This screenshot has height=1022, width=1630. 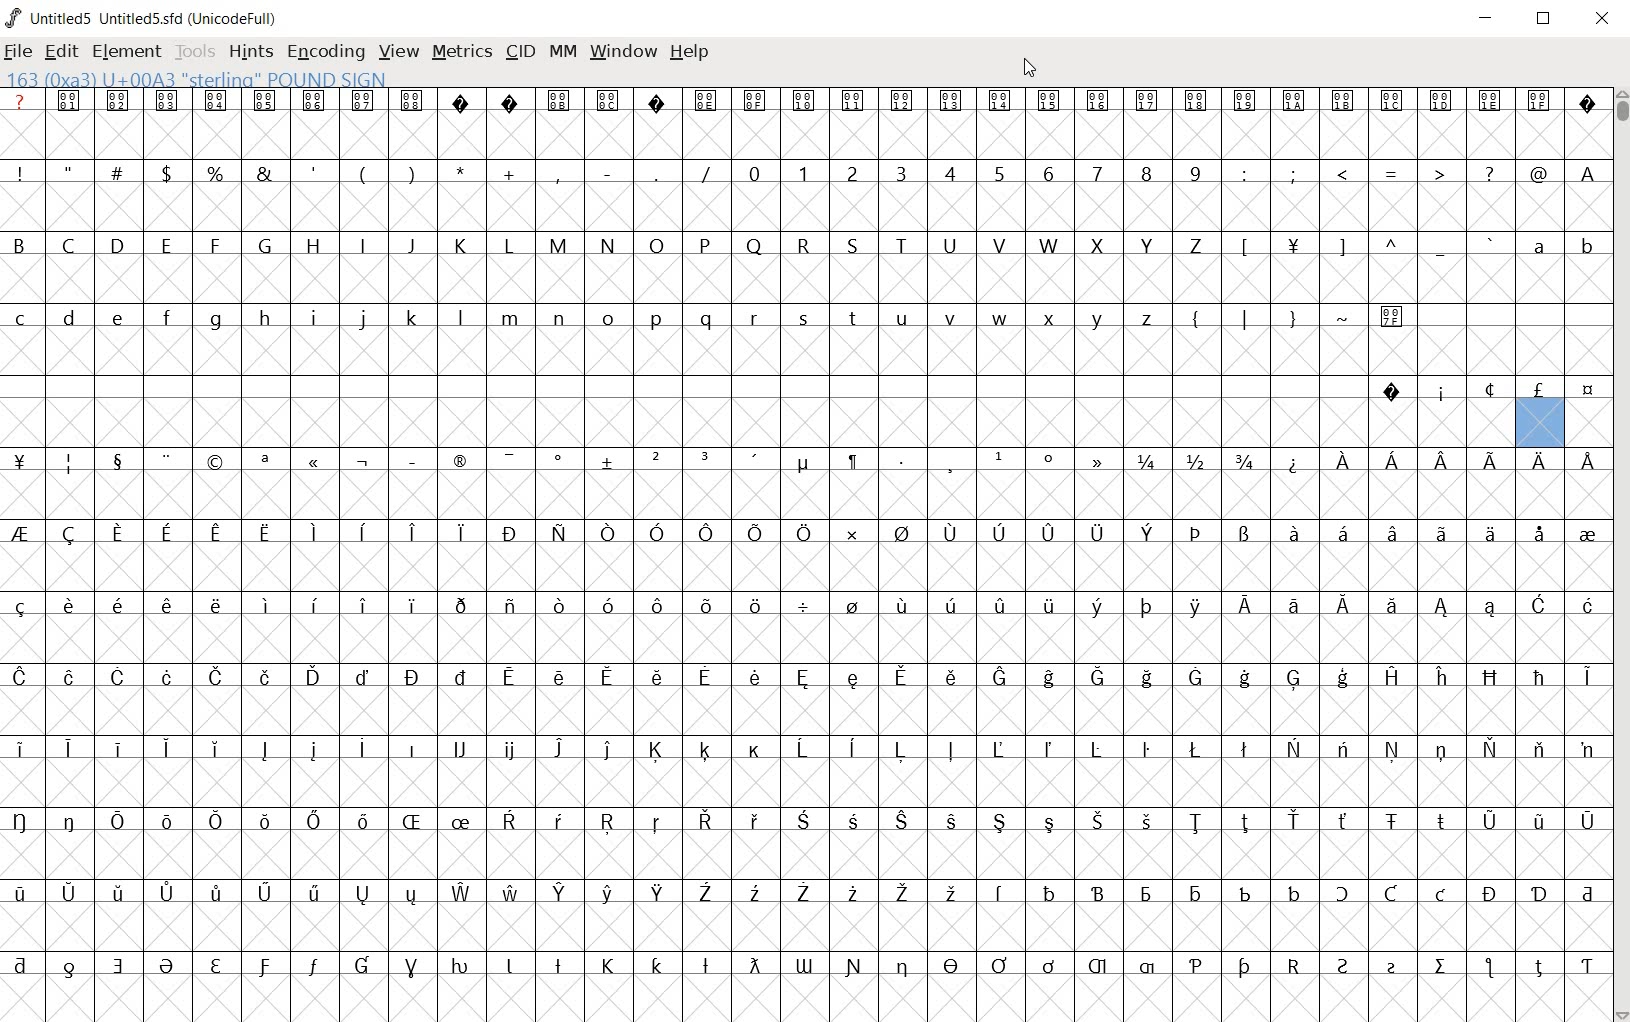 What do you see at coordinates (116, 604) in the screenshot?
I see `Symbol` at bounding box center [116, 604].